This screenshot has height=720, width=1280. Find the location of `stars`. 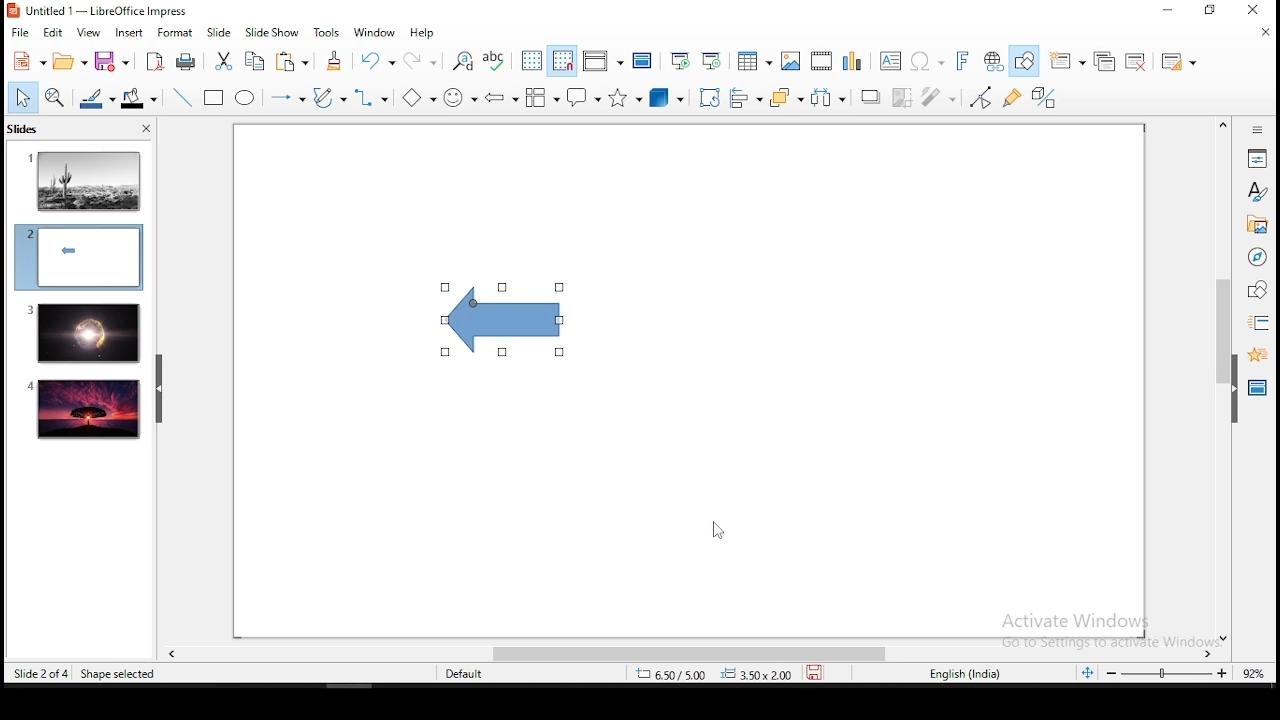

stars is located at coordinates (623, 98).